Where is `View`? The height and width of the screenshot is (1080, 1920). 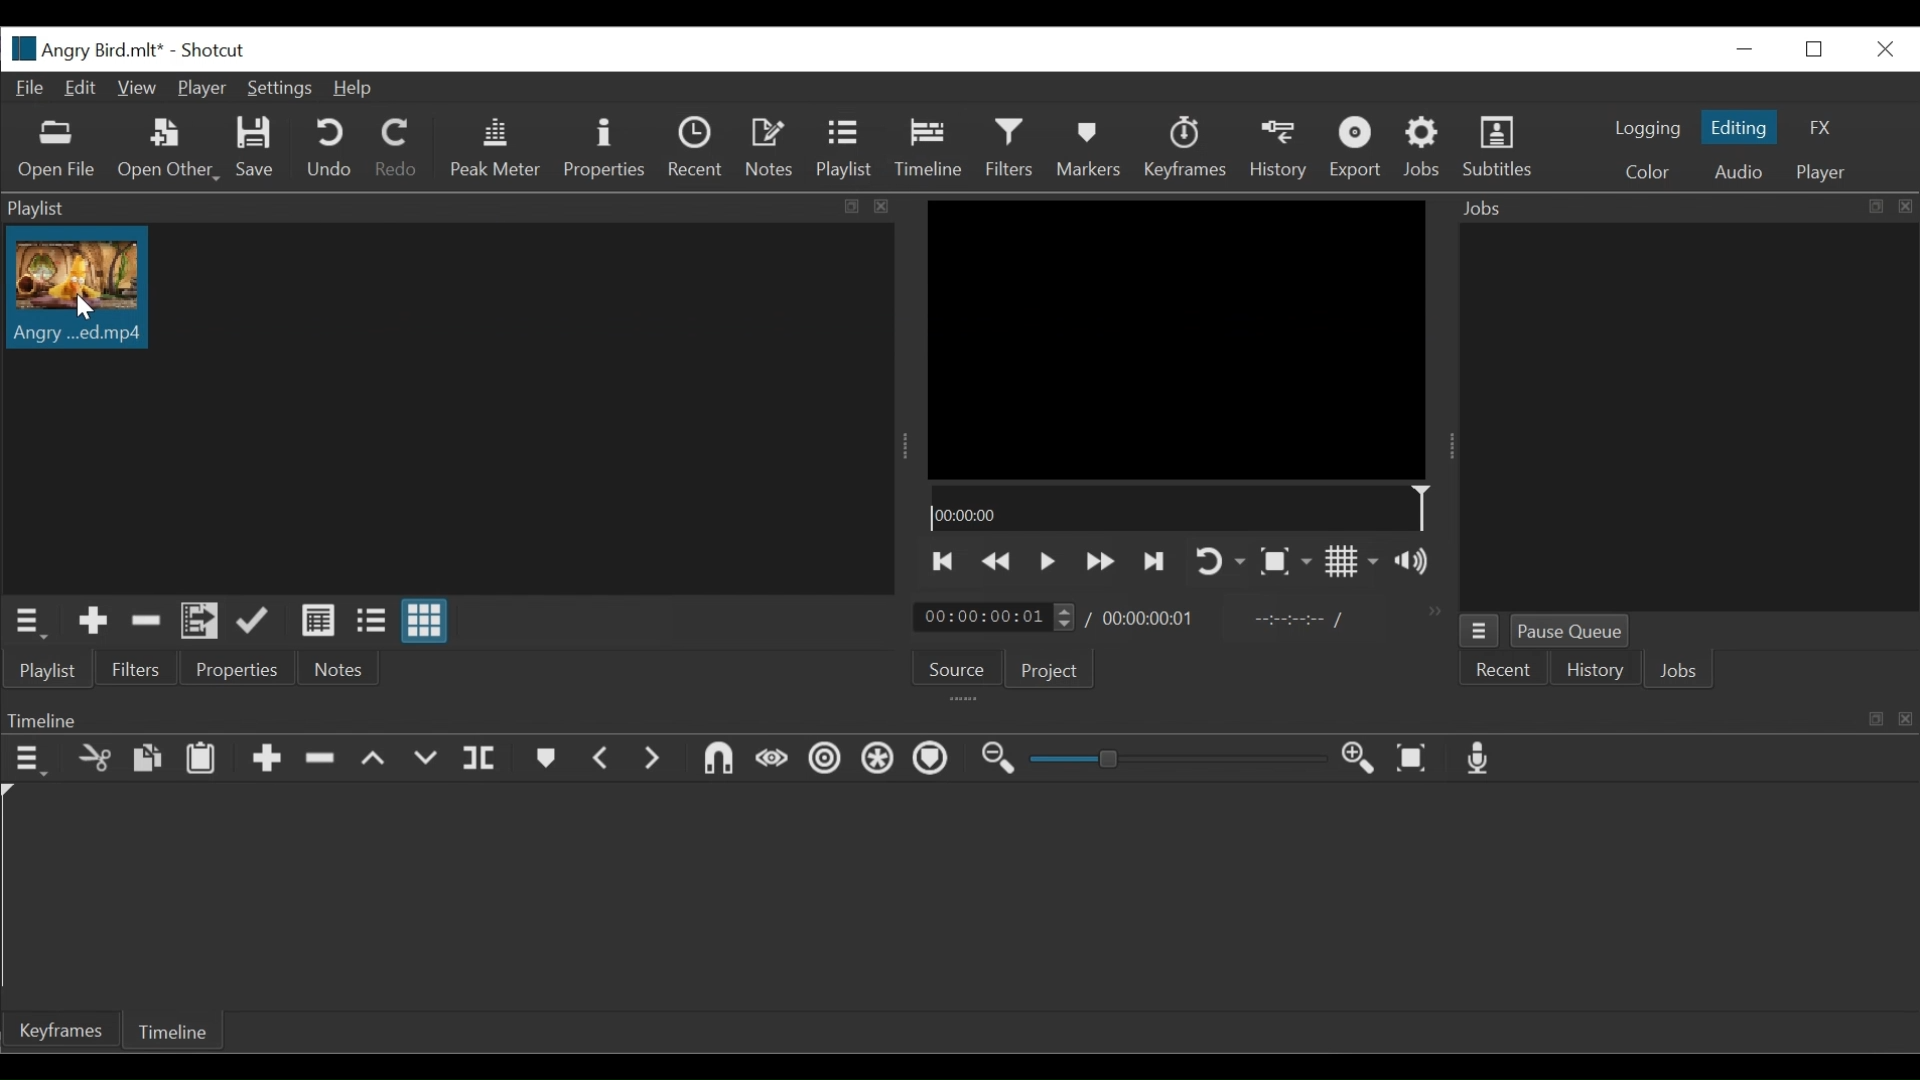
View is located at coordinates (139, 88).